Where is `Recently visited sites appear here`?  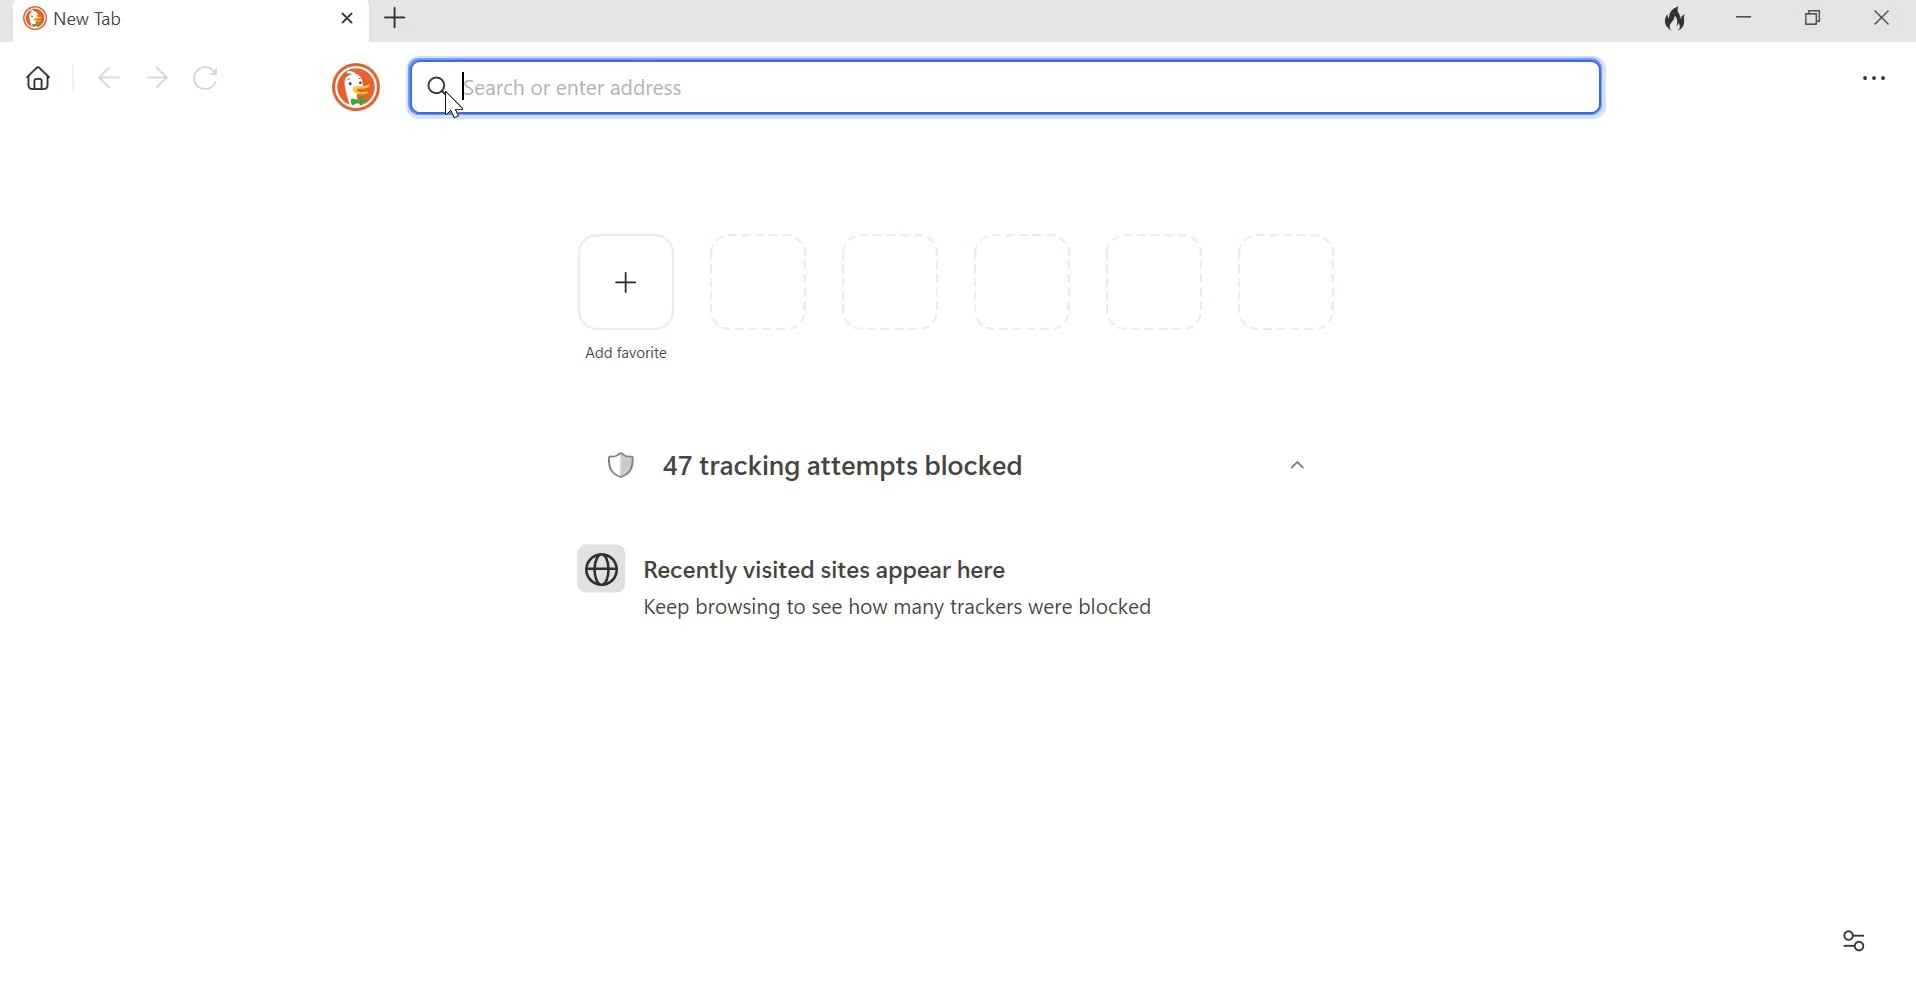 Recently visited sites appear here is located at coordinates (819, 558).